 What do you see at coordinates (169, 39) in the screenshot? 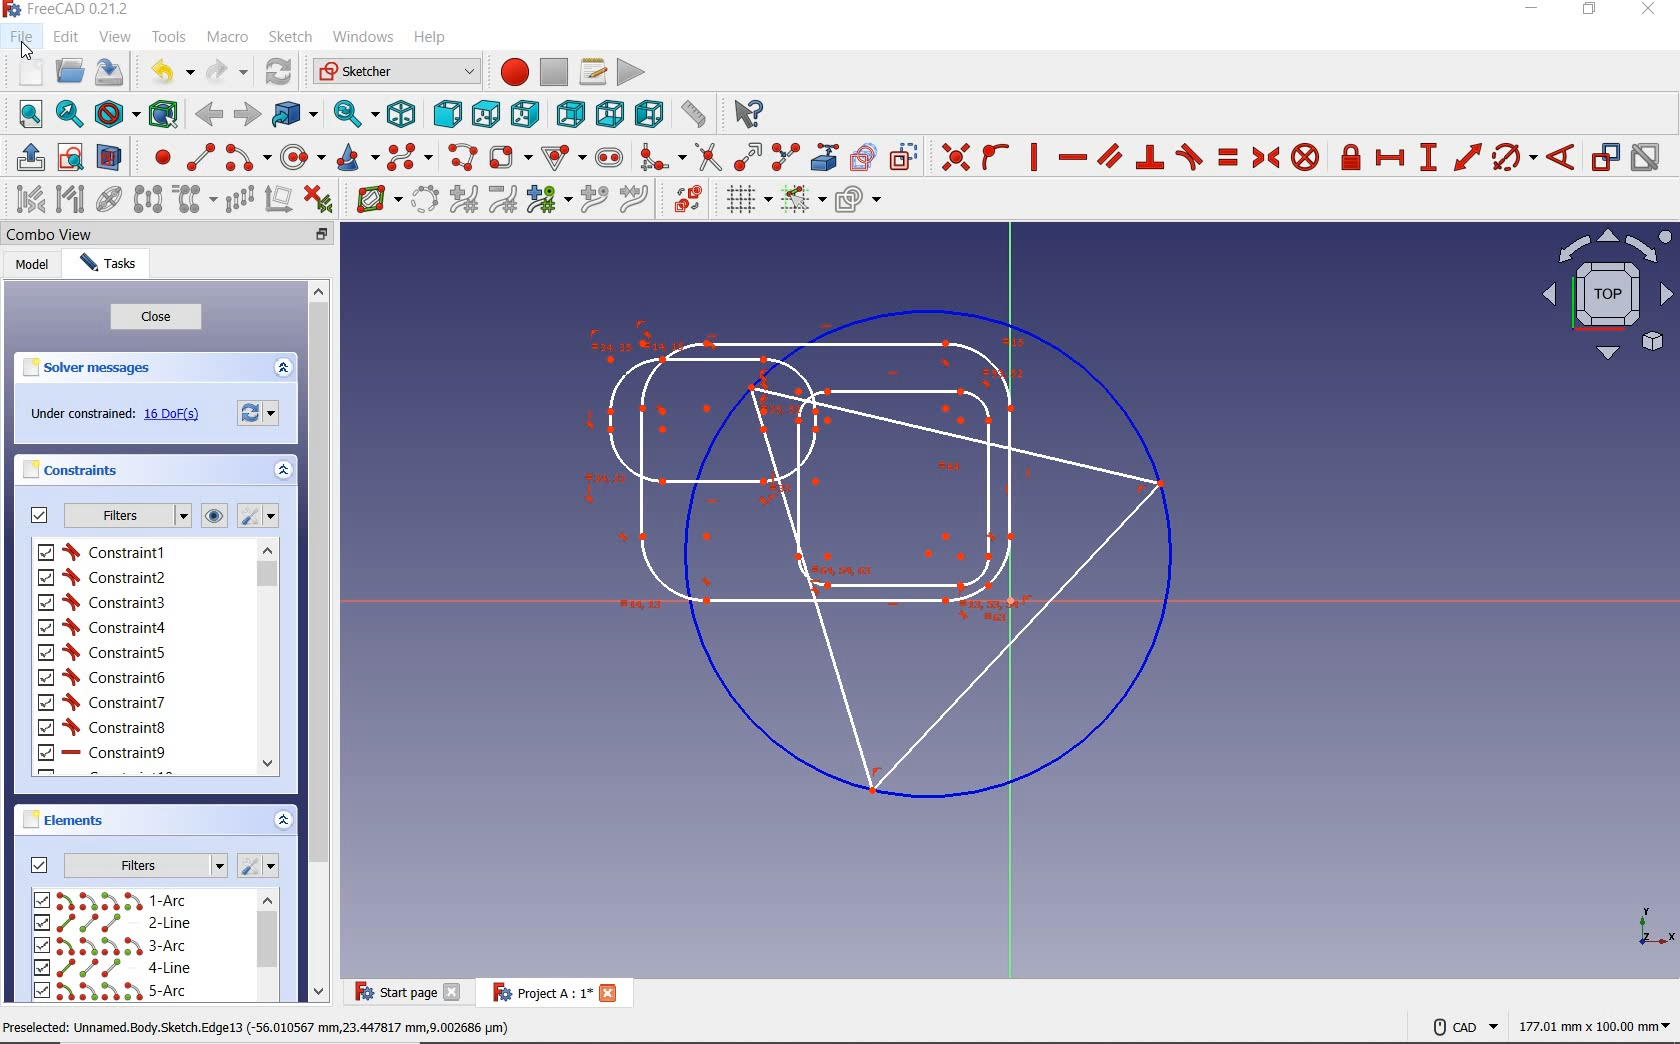
I see `tools` at bounding box center [169, 39].